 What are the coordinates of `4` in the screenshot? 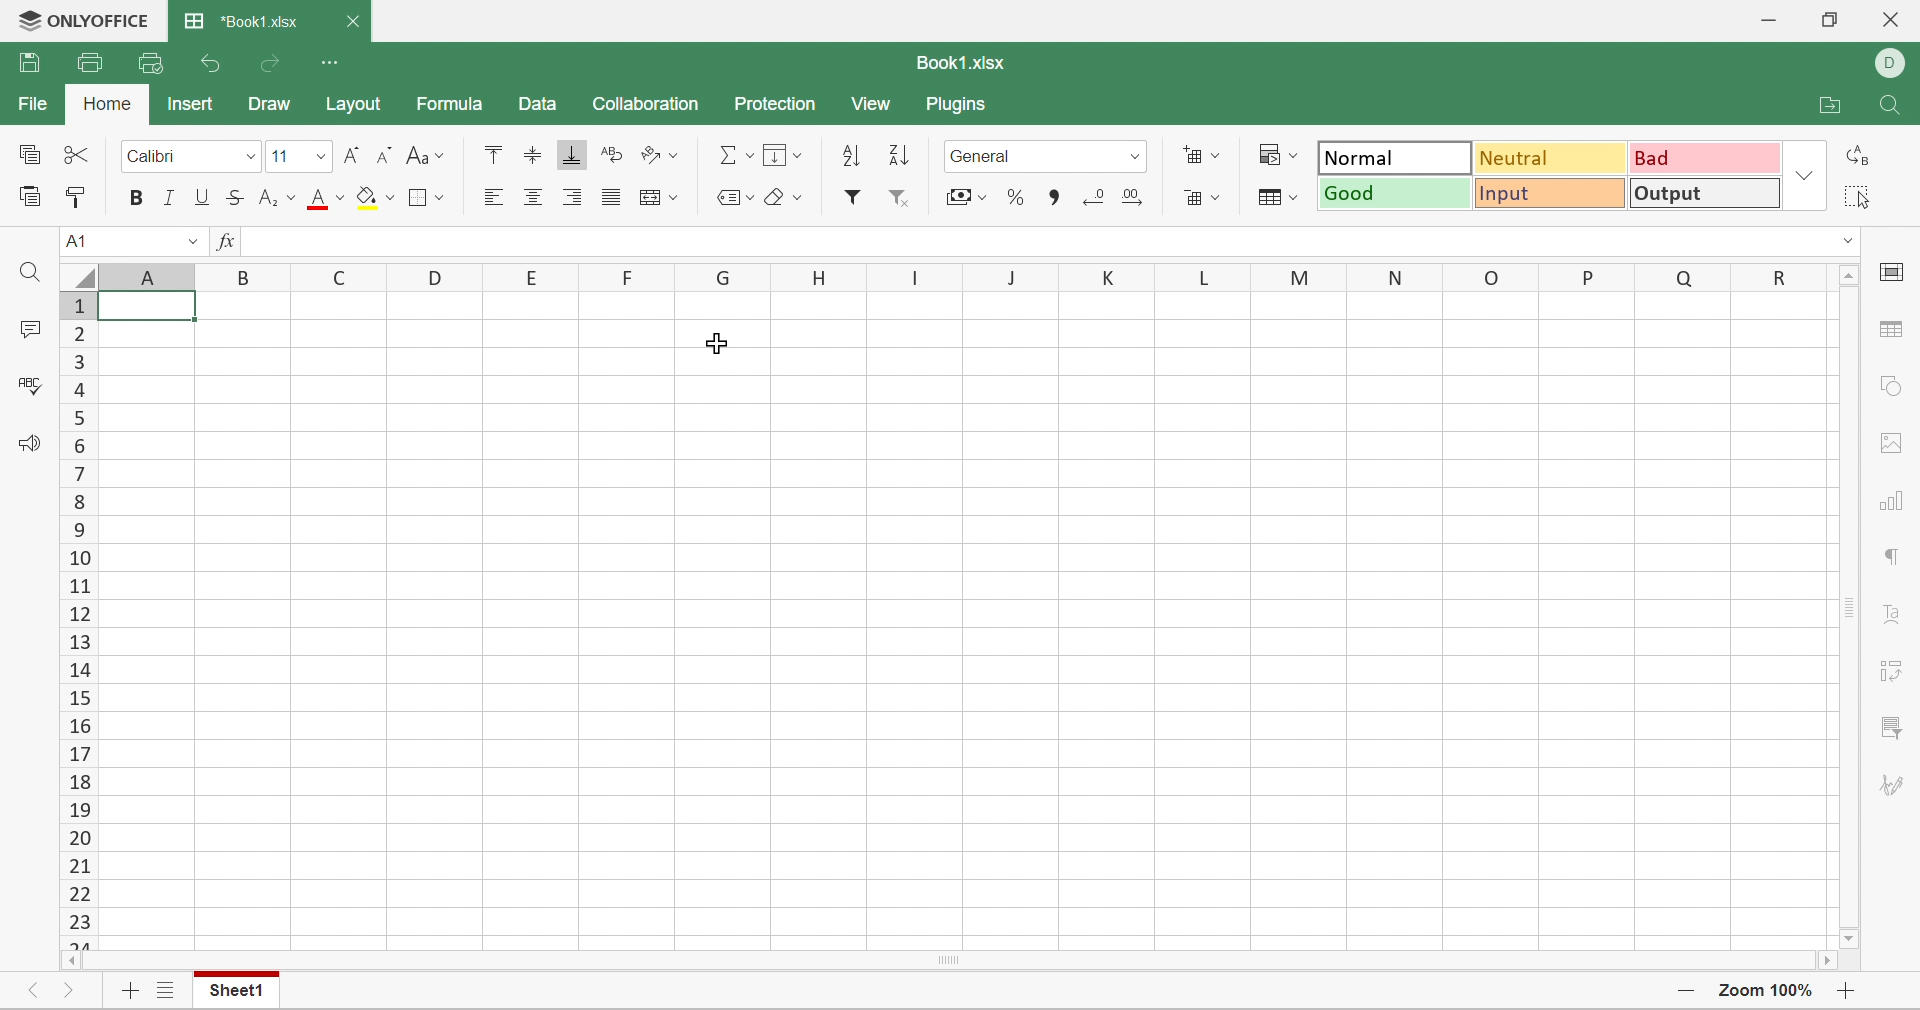 It's located at (74, 416).